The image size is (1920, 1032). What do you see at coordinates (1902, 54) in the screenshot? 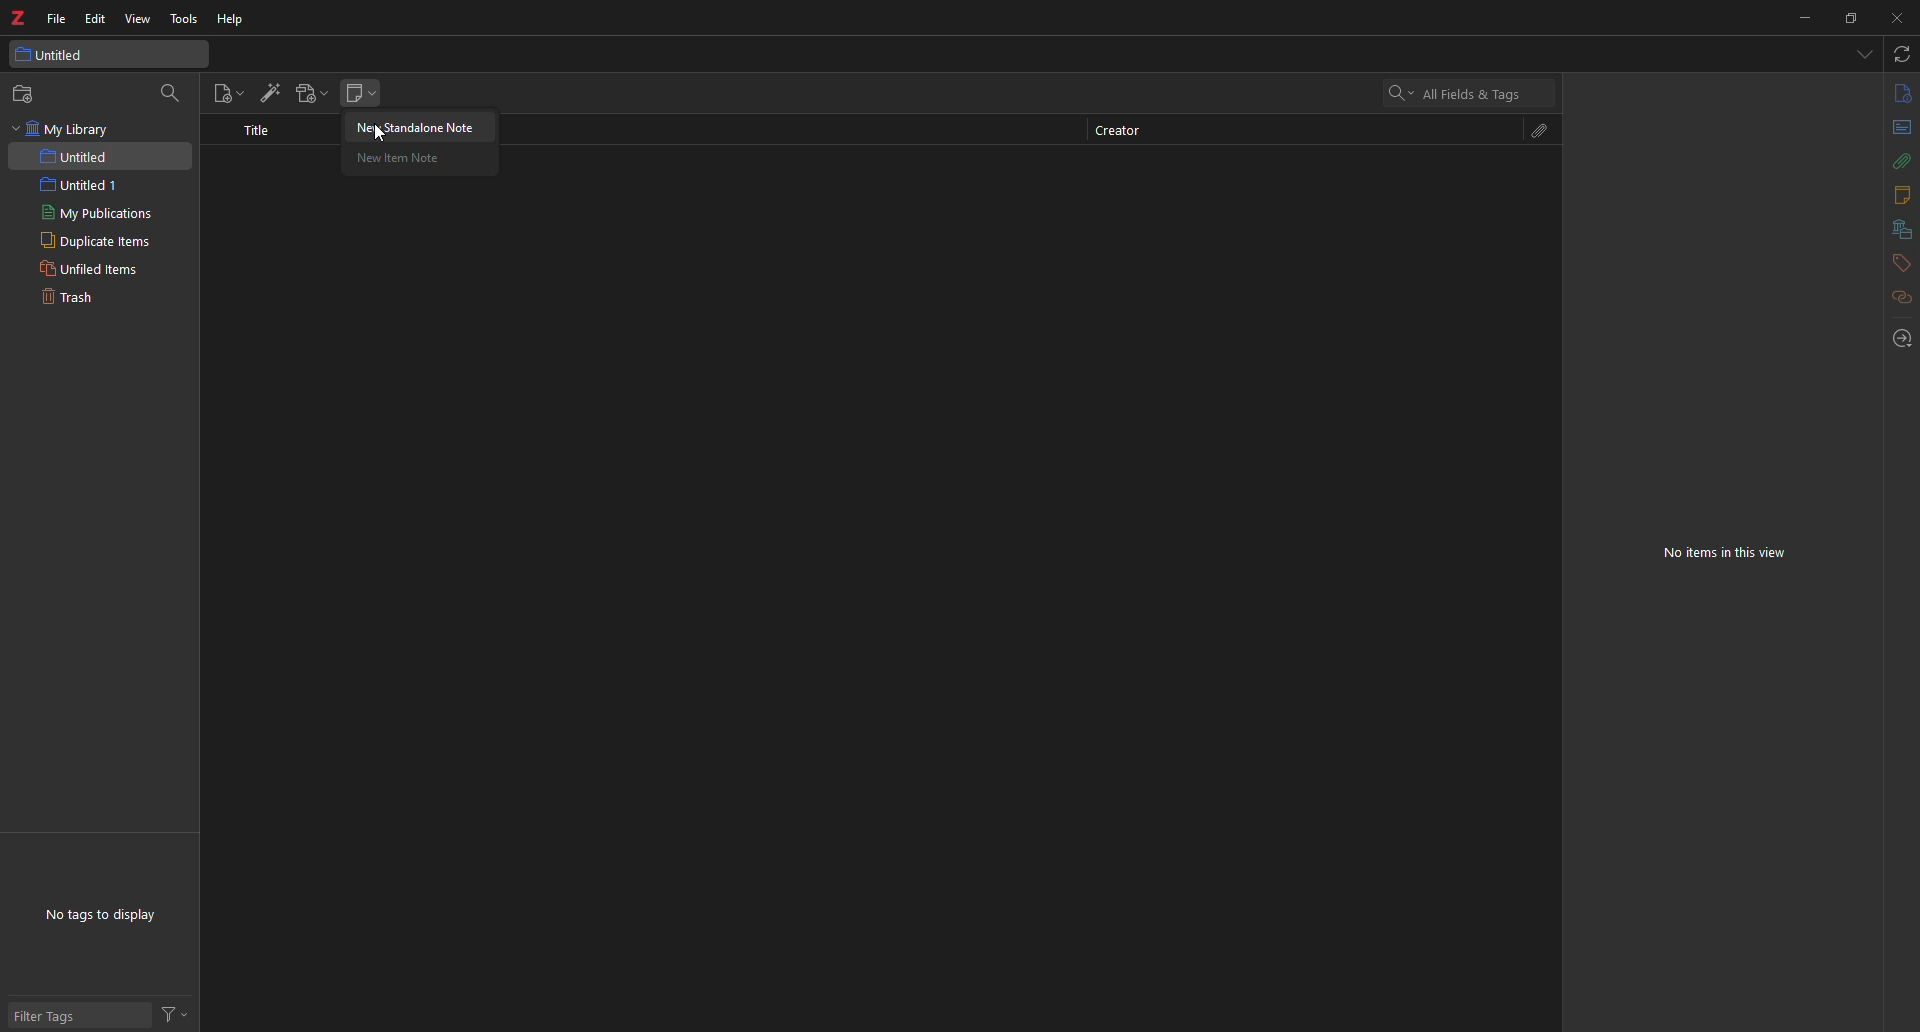
I see `sync` at bounding box center [1902, 54].